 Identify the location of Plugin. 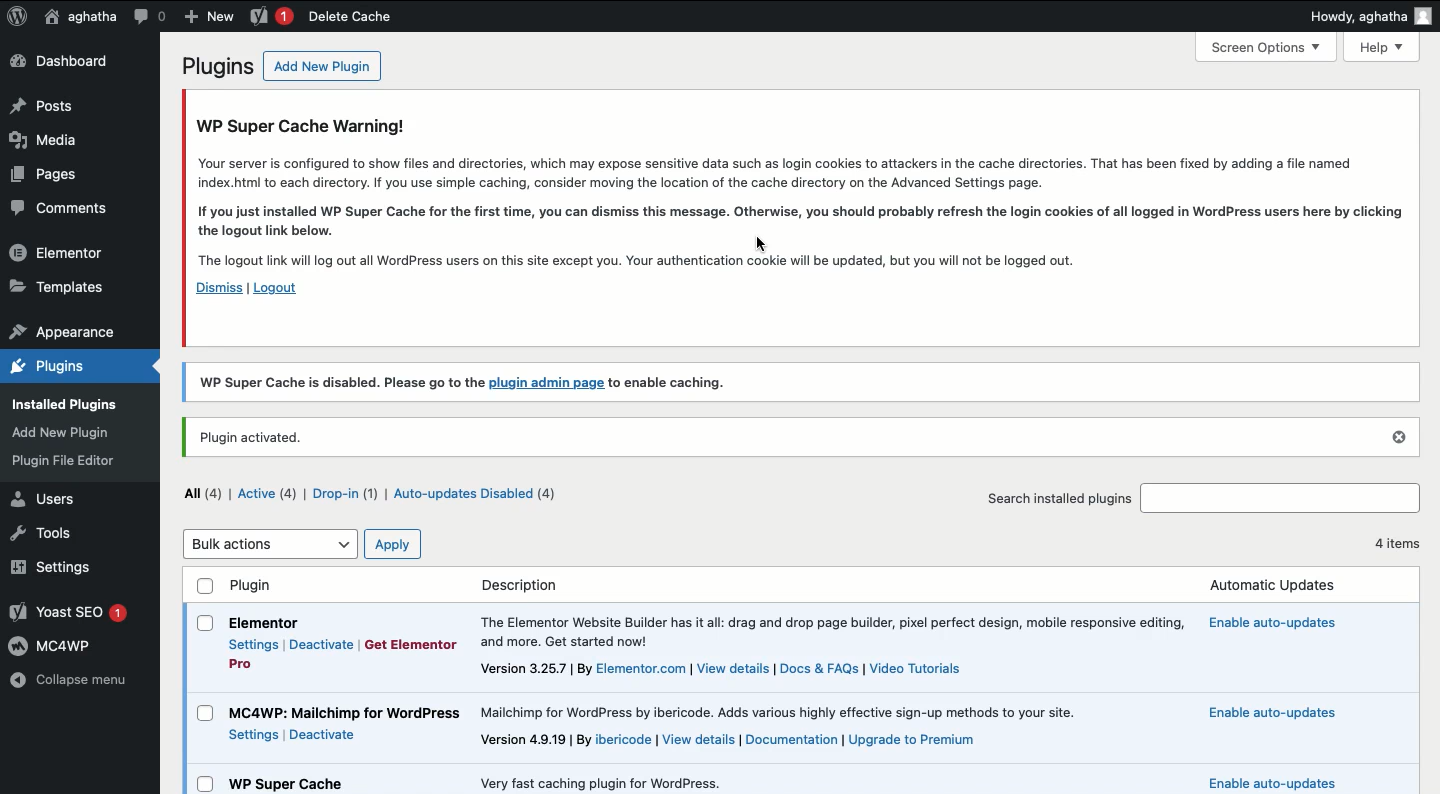
(288, 783).